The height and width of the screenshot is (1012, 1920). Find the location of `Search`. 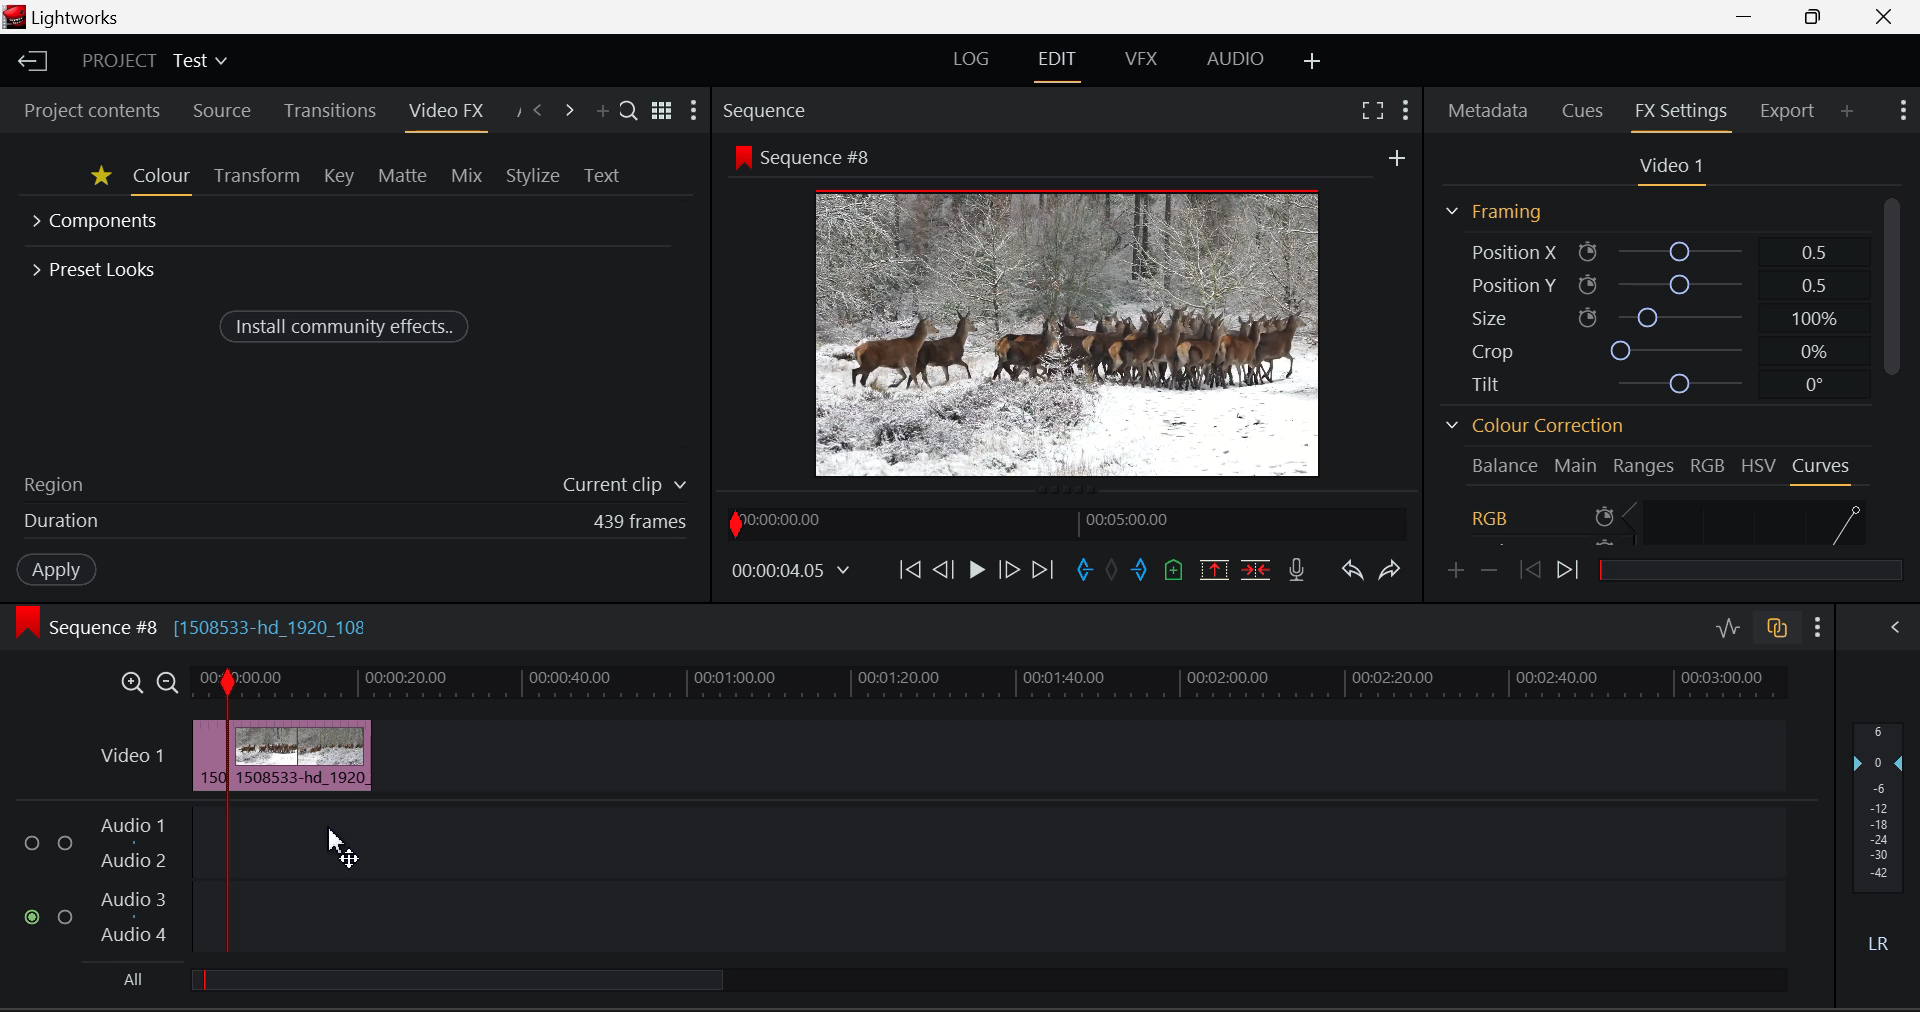

Search is located at coordinates (628, 108).